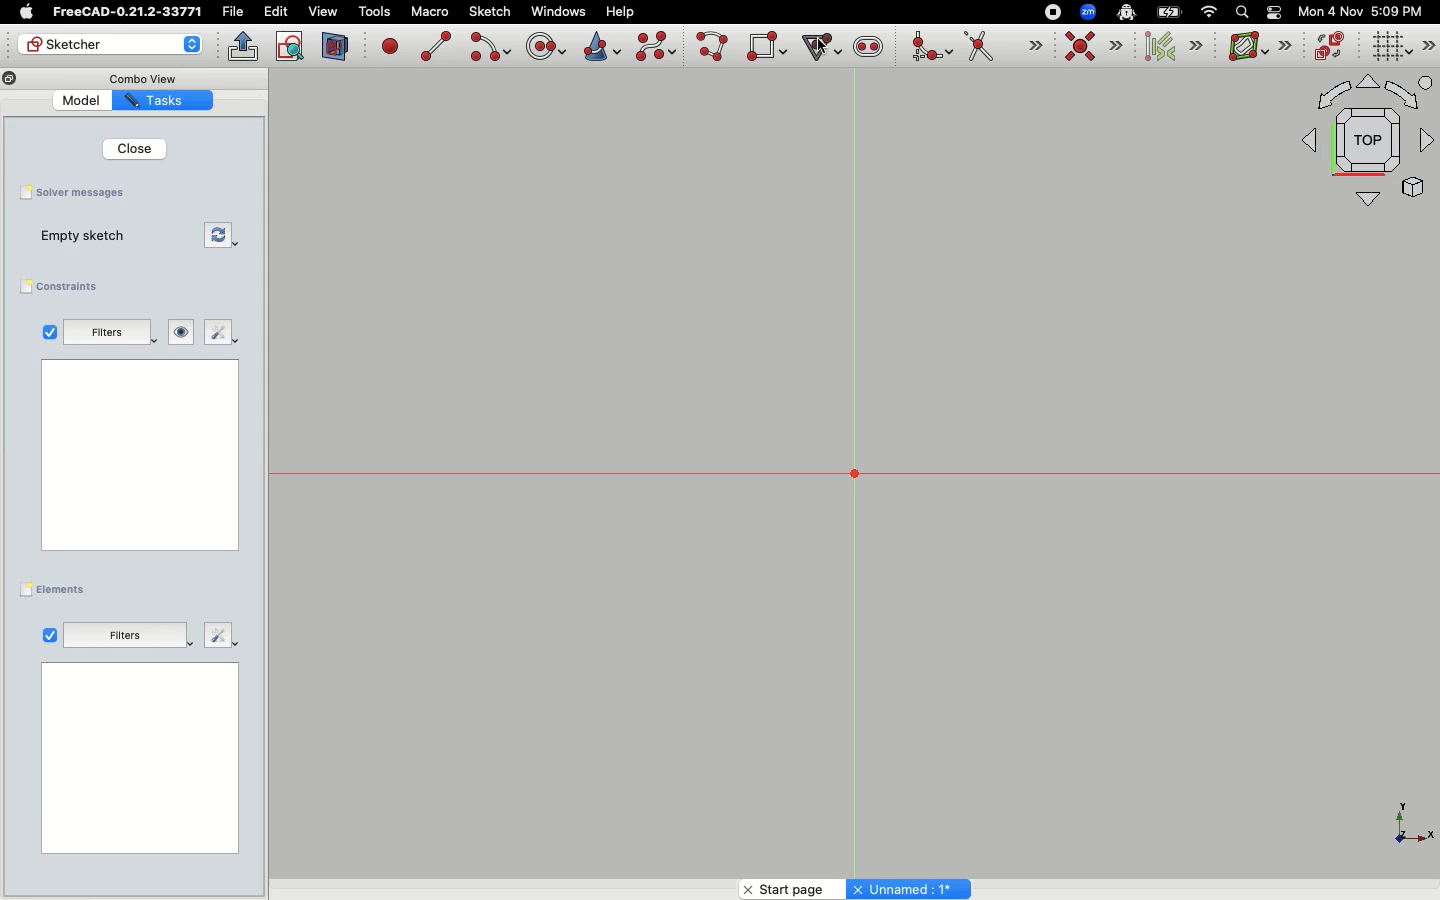  I want to click on Model, so click(84, 102).